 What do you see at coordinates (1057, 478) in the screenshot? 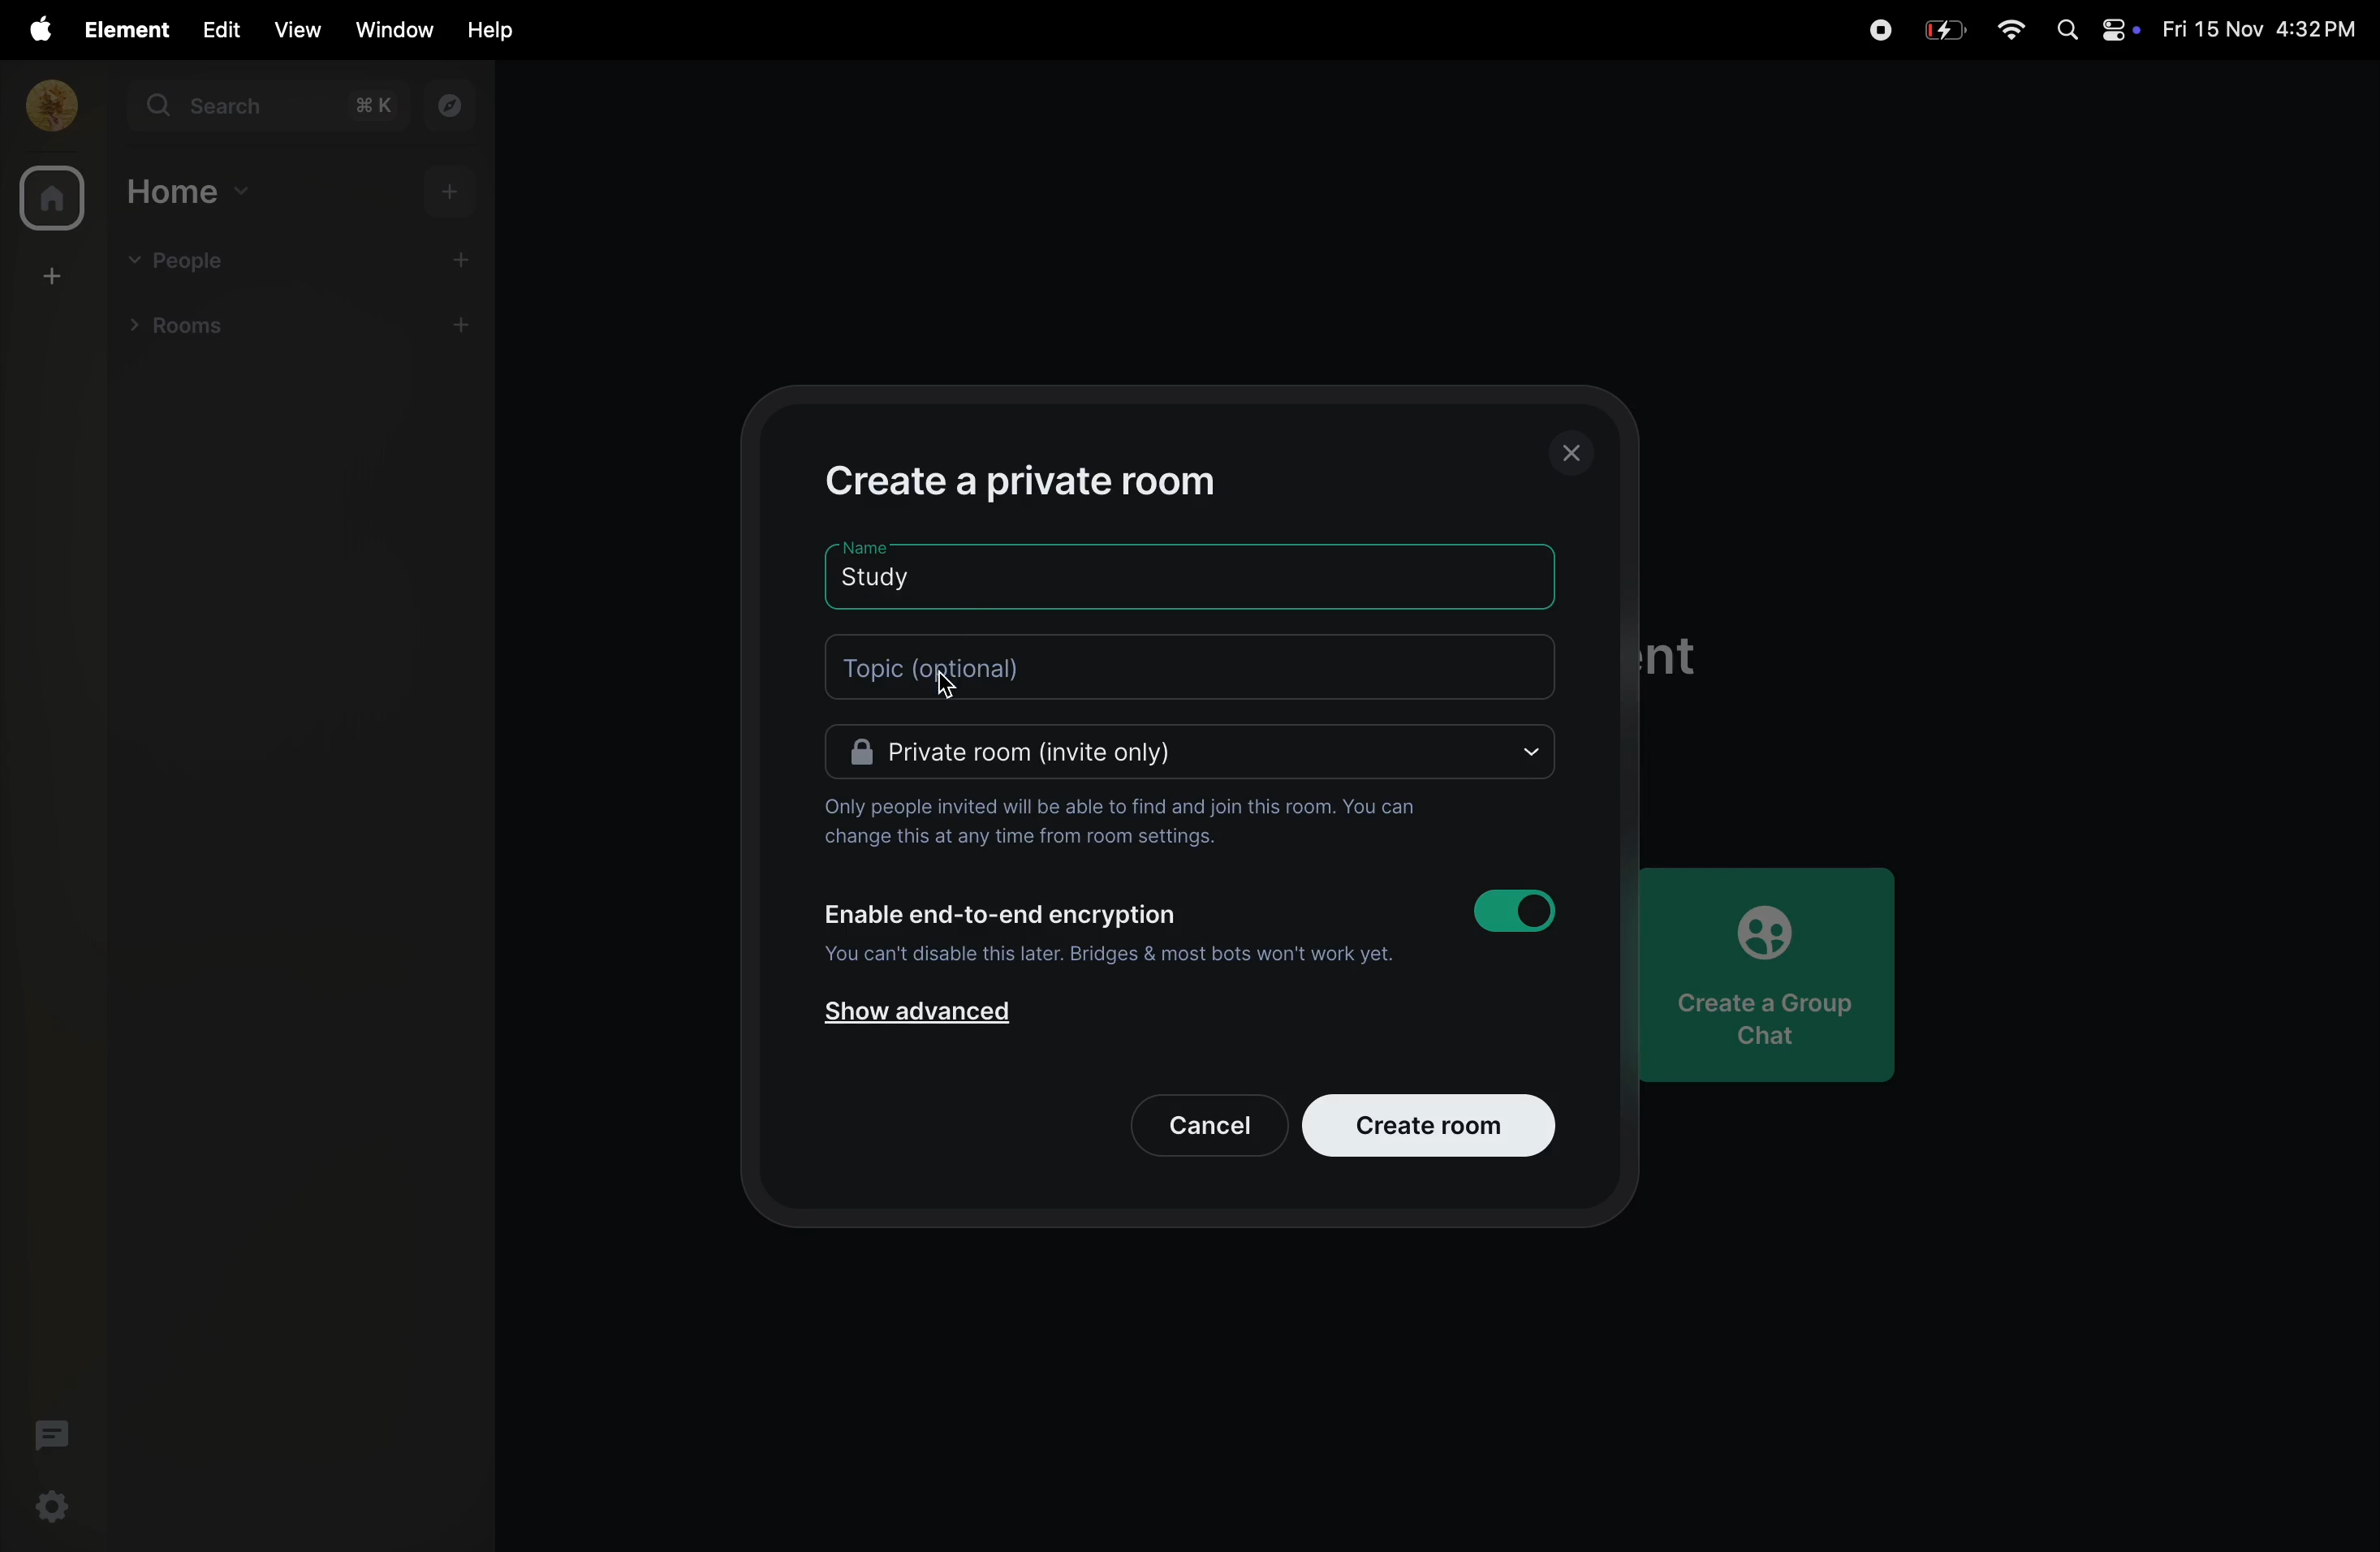
I see `create private room` at bounding box center [1057, 478].